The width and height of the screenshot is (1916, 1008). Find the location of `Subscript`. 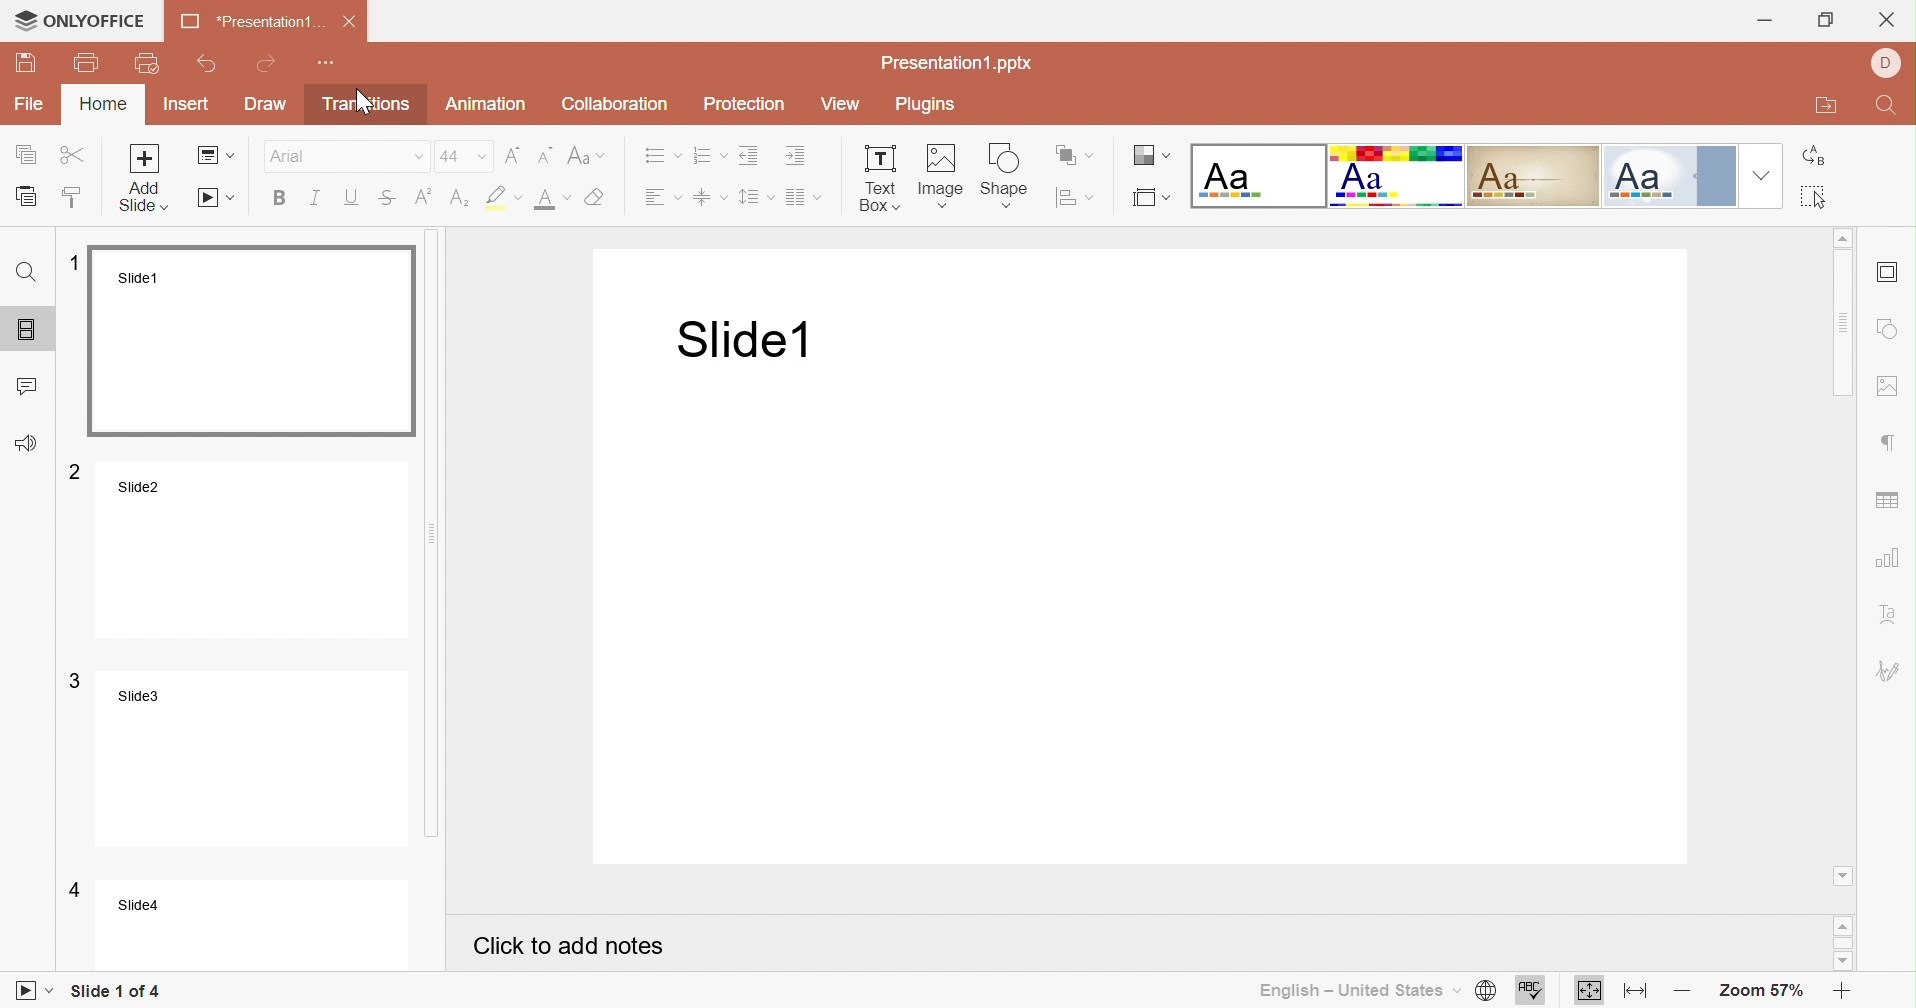

Subscript is located at coordinates (460, 199).